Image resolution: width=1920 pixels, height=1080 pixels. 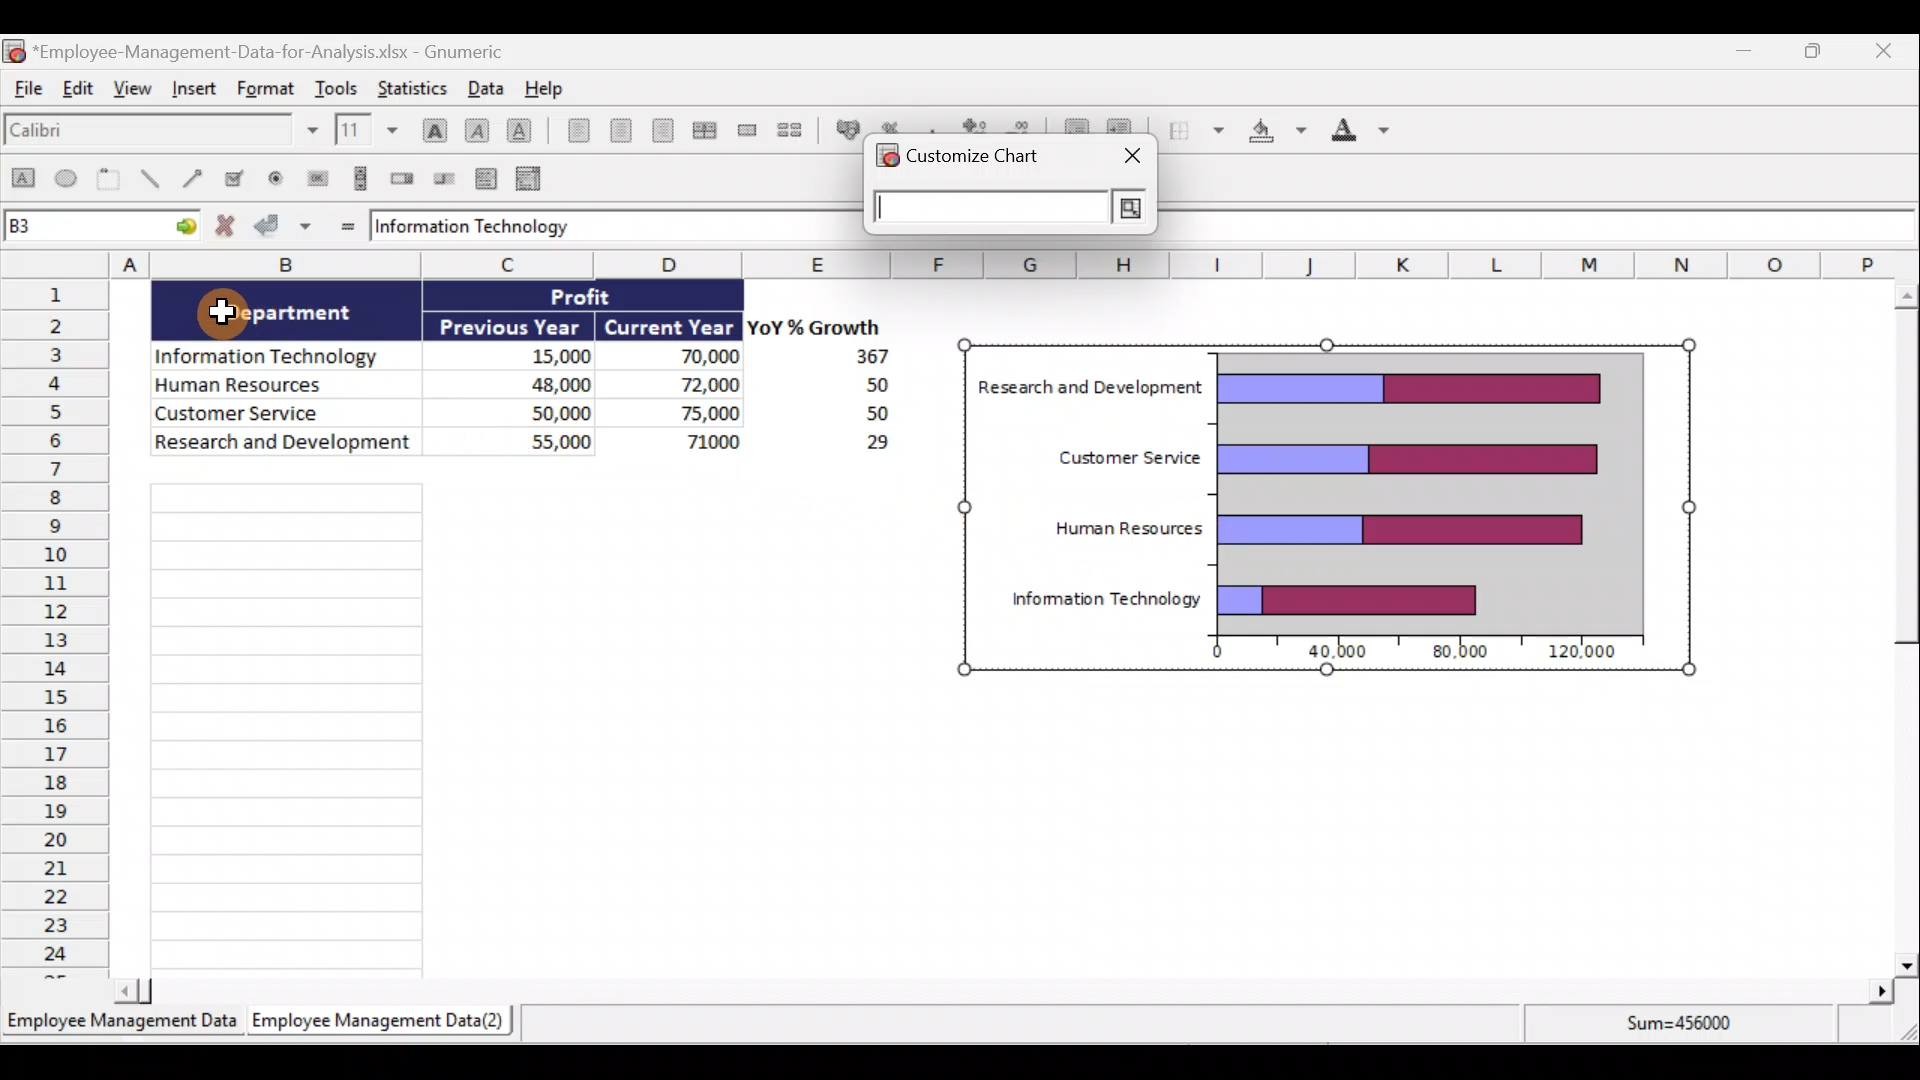 I want to click on Merge a range of cells, so click(x=751, y=130).